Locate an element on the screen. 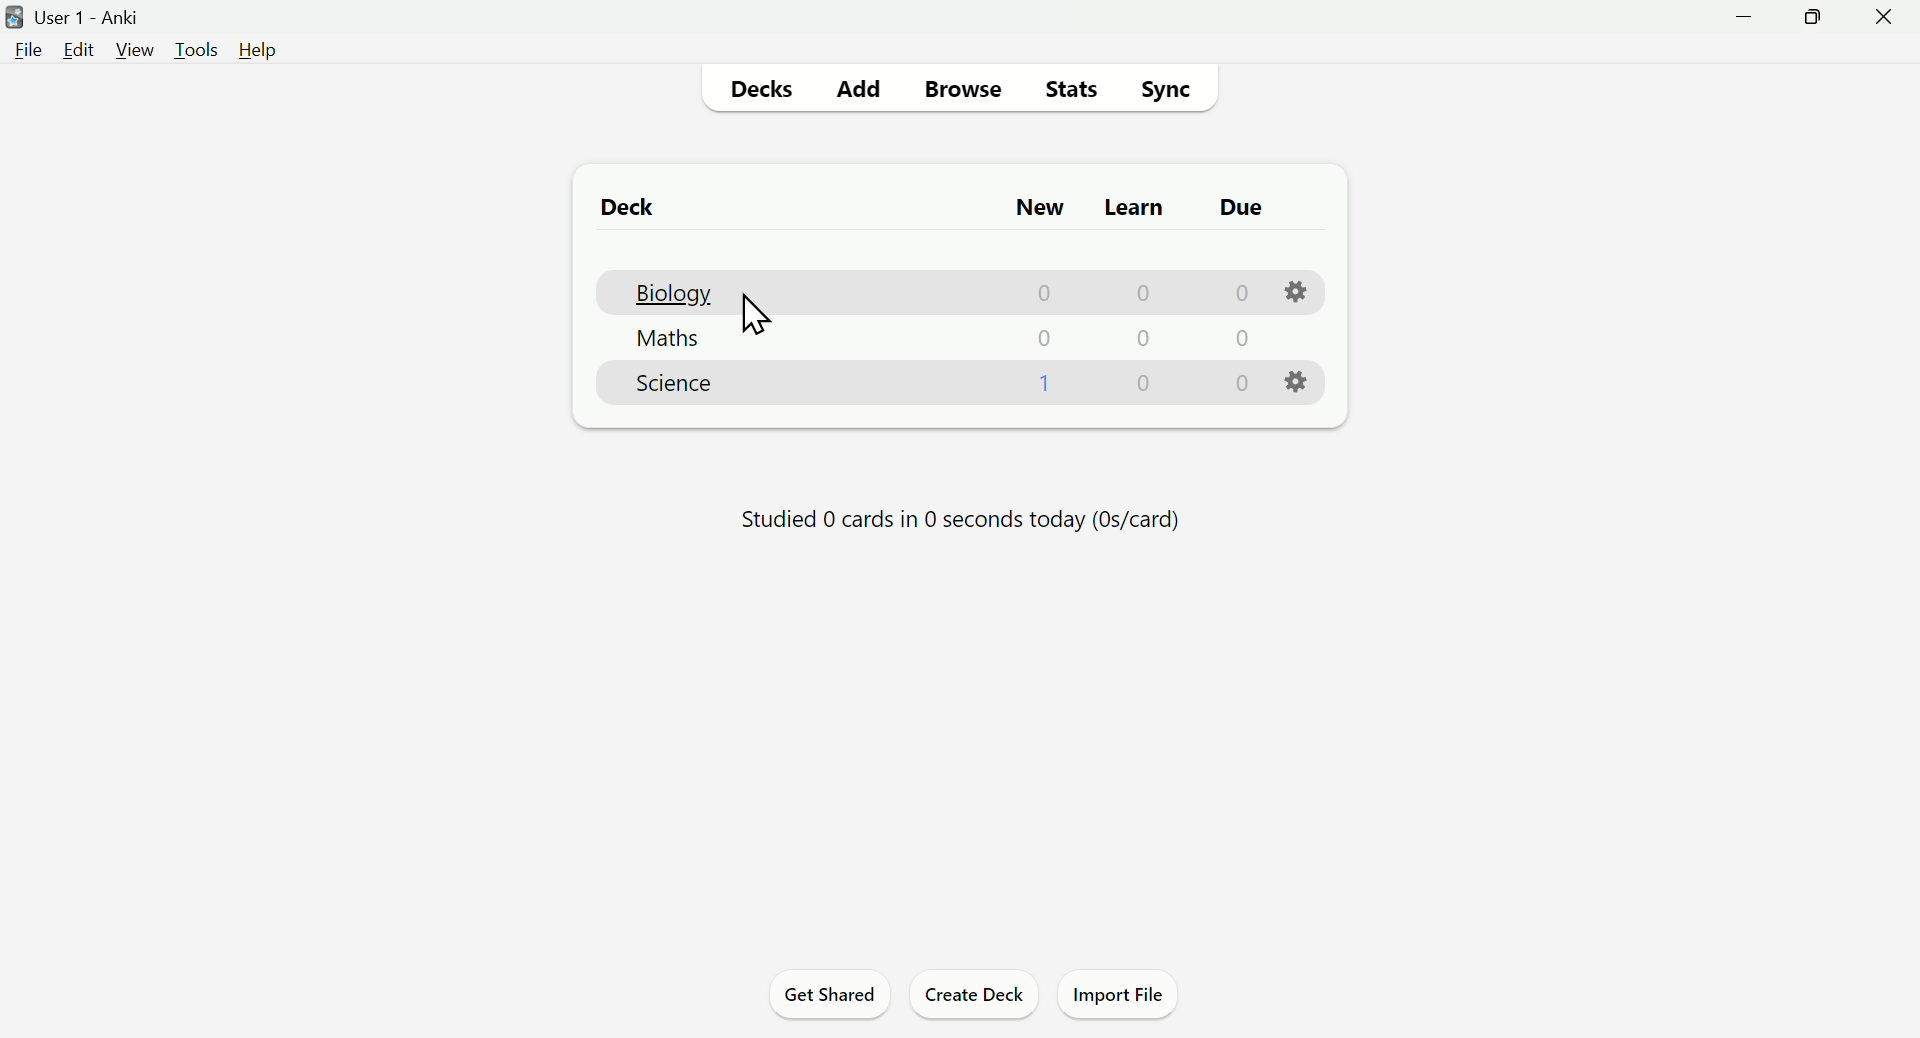 This screenshot has height=1038, width=1920. Science is located at coordinates (674, 383).